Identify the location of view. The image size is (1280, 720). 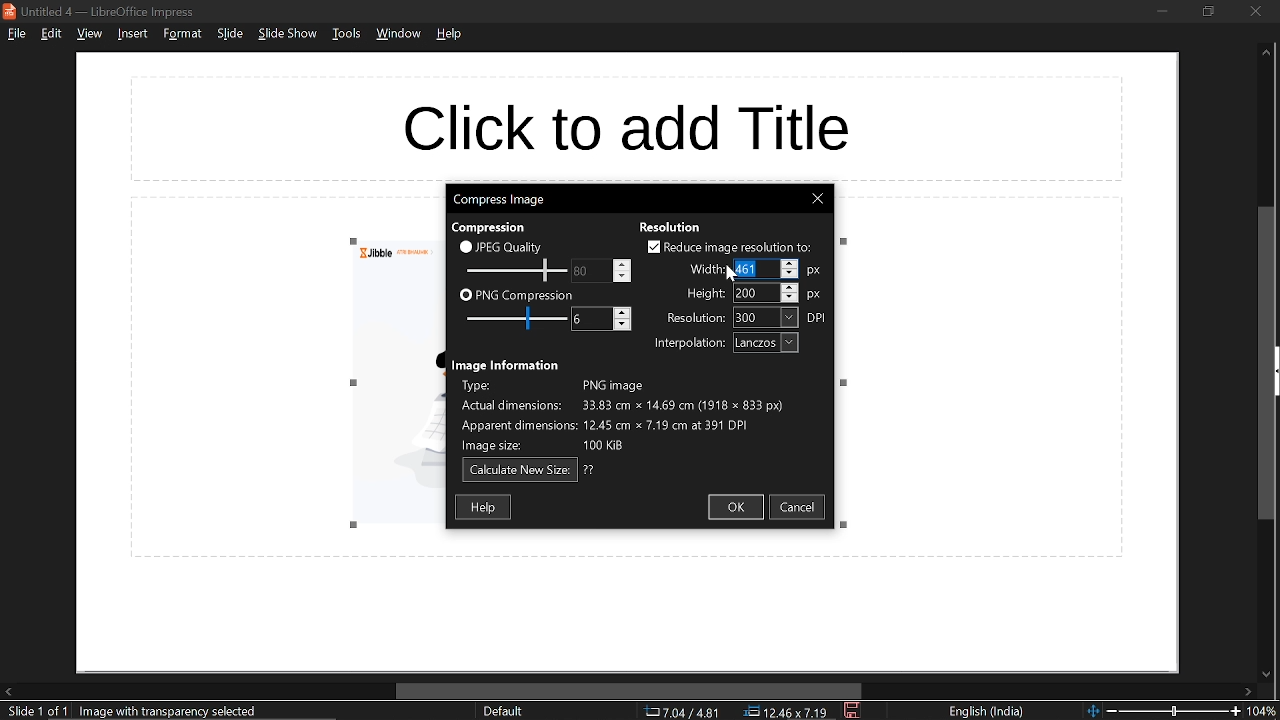
(88, 35).